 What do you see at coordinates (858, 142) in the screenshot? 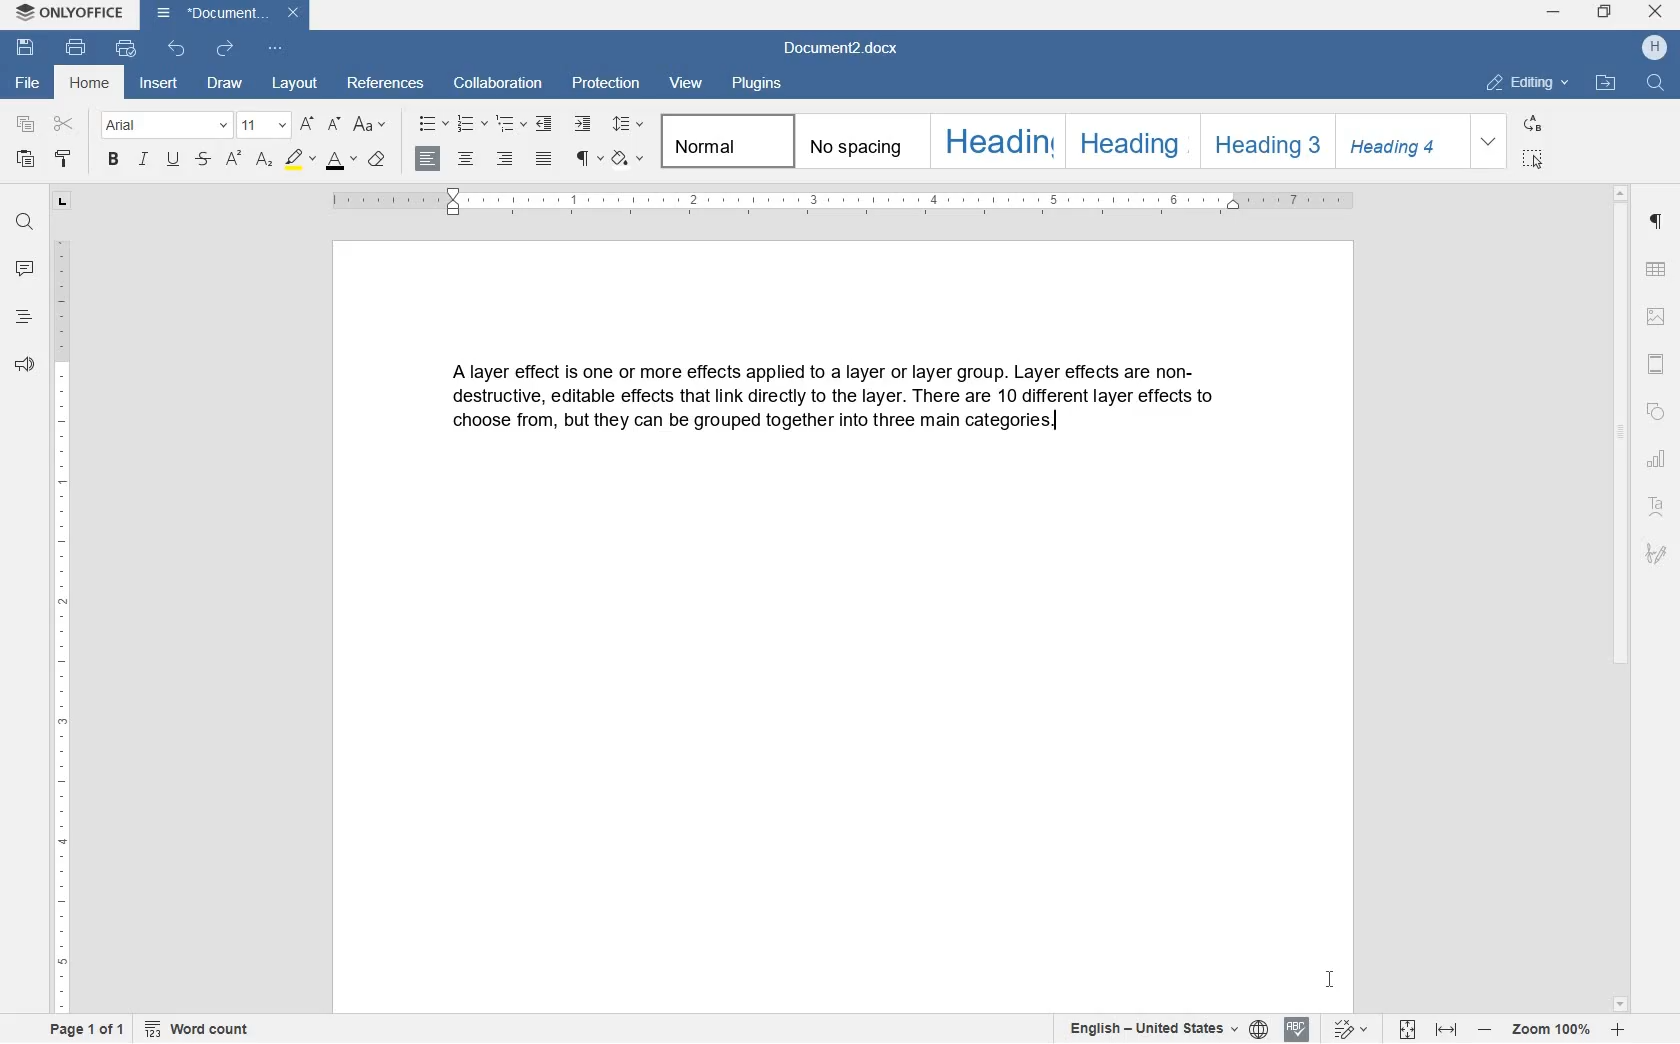
I see `NO SPACING` at bounding box center [858, 142].